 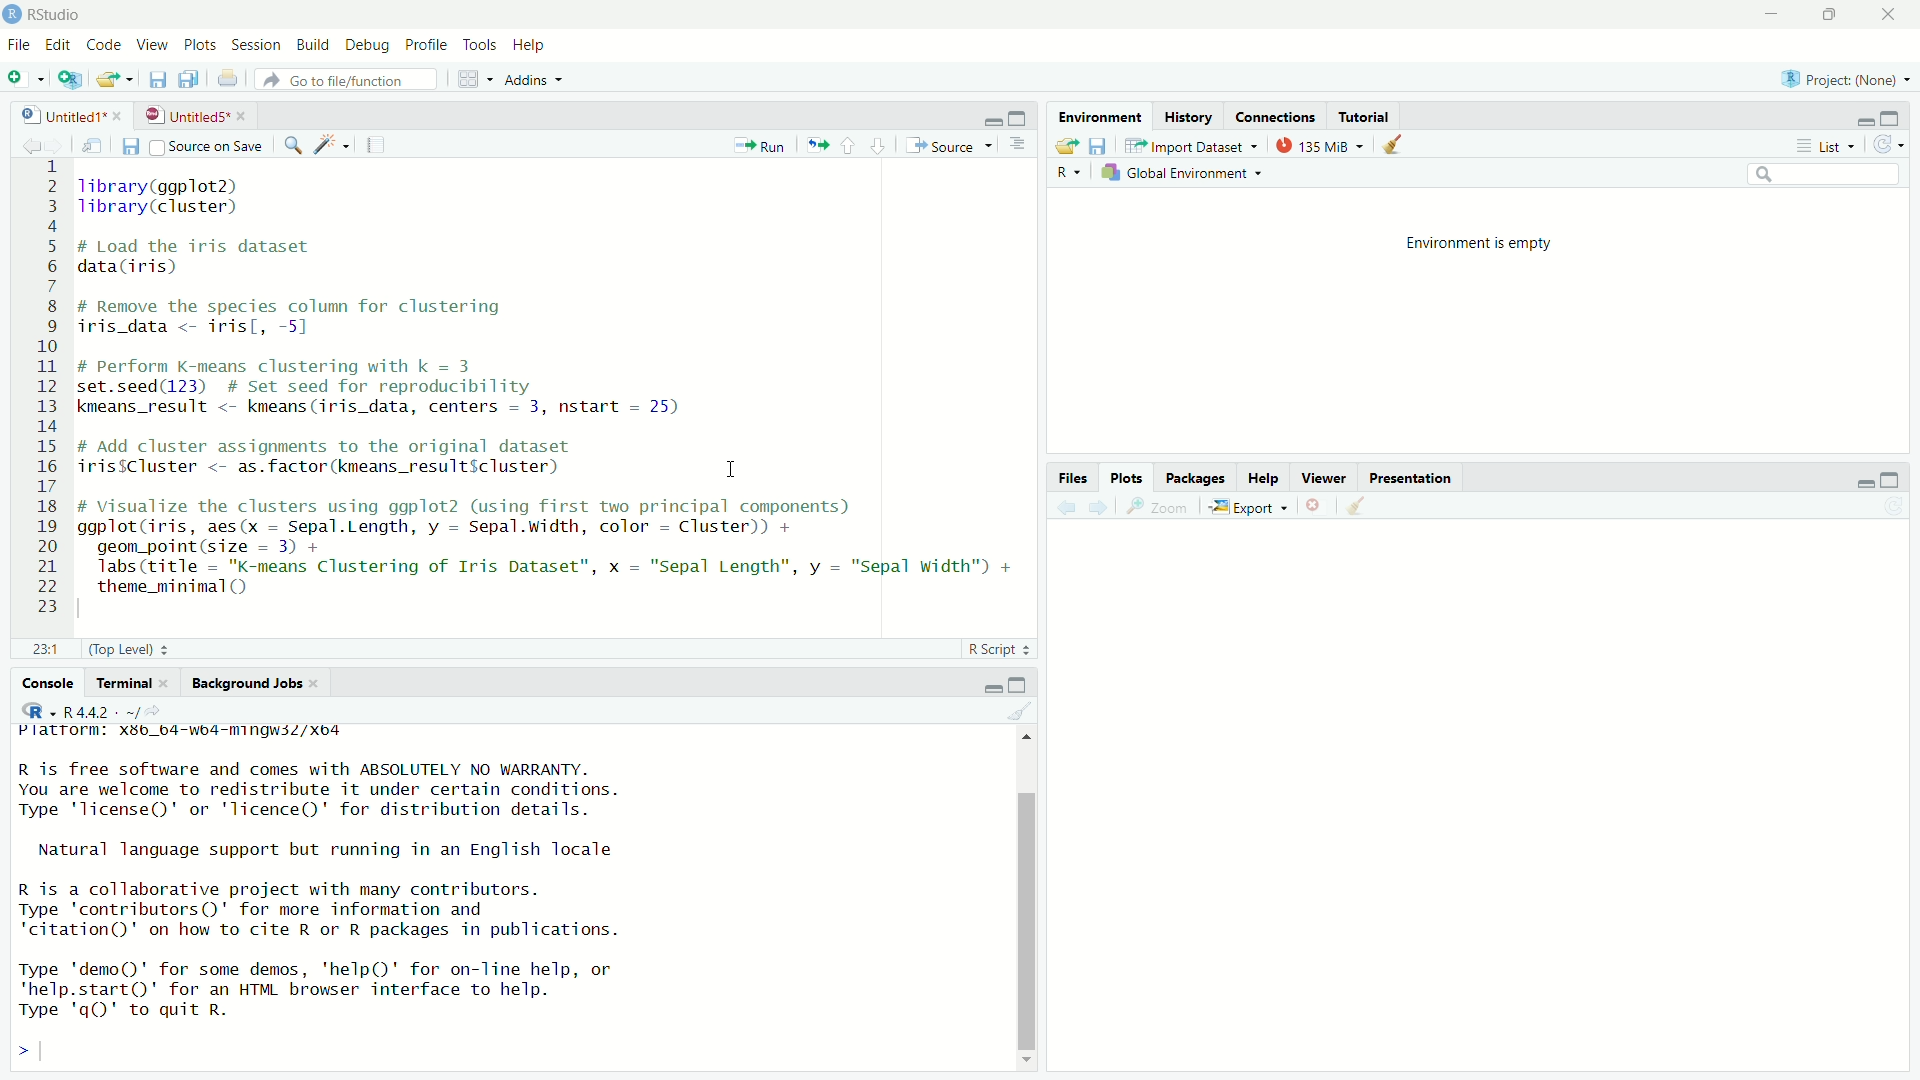 What do you see at coordinates (129, 647) in the screenshot?
I see `(Top level)` at bounding box center [129, 647].